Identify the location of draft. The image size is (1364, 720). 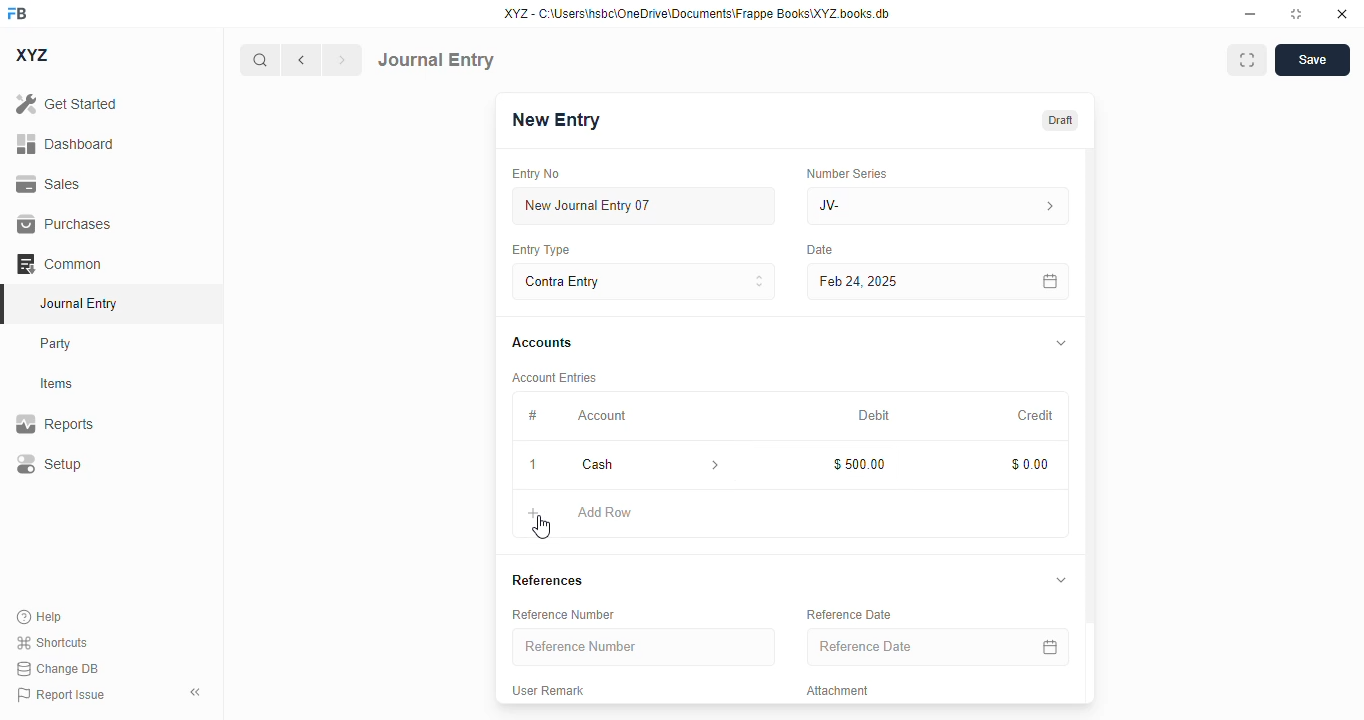
(1061, 119).